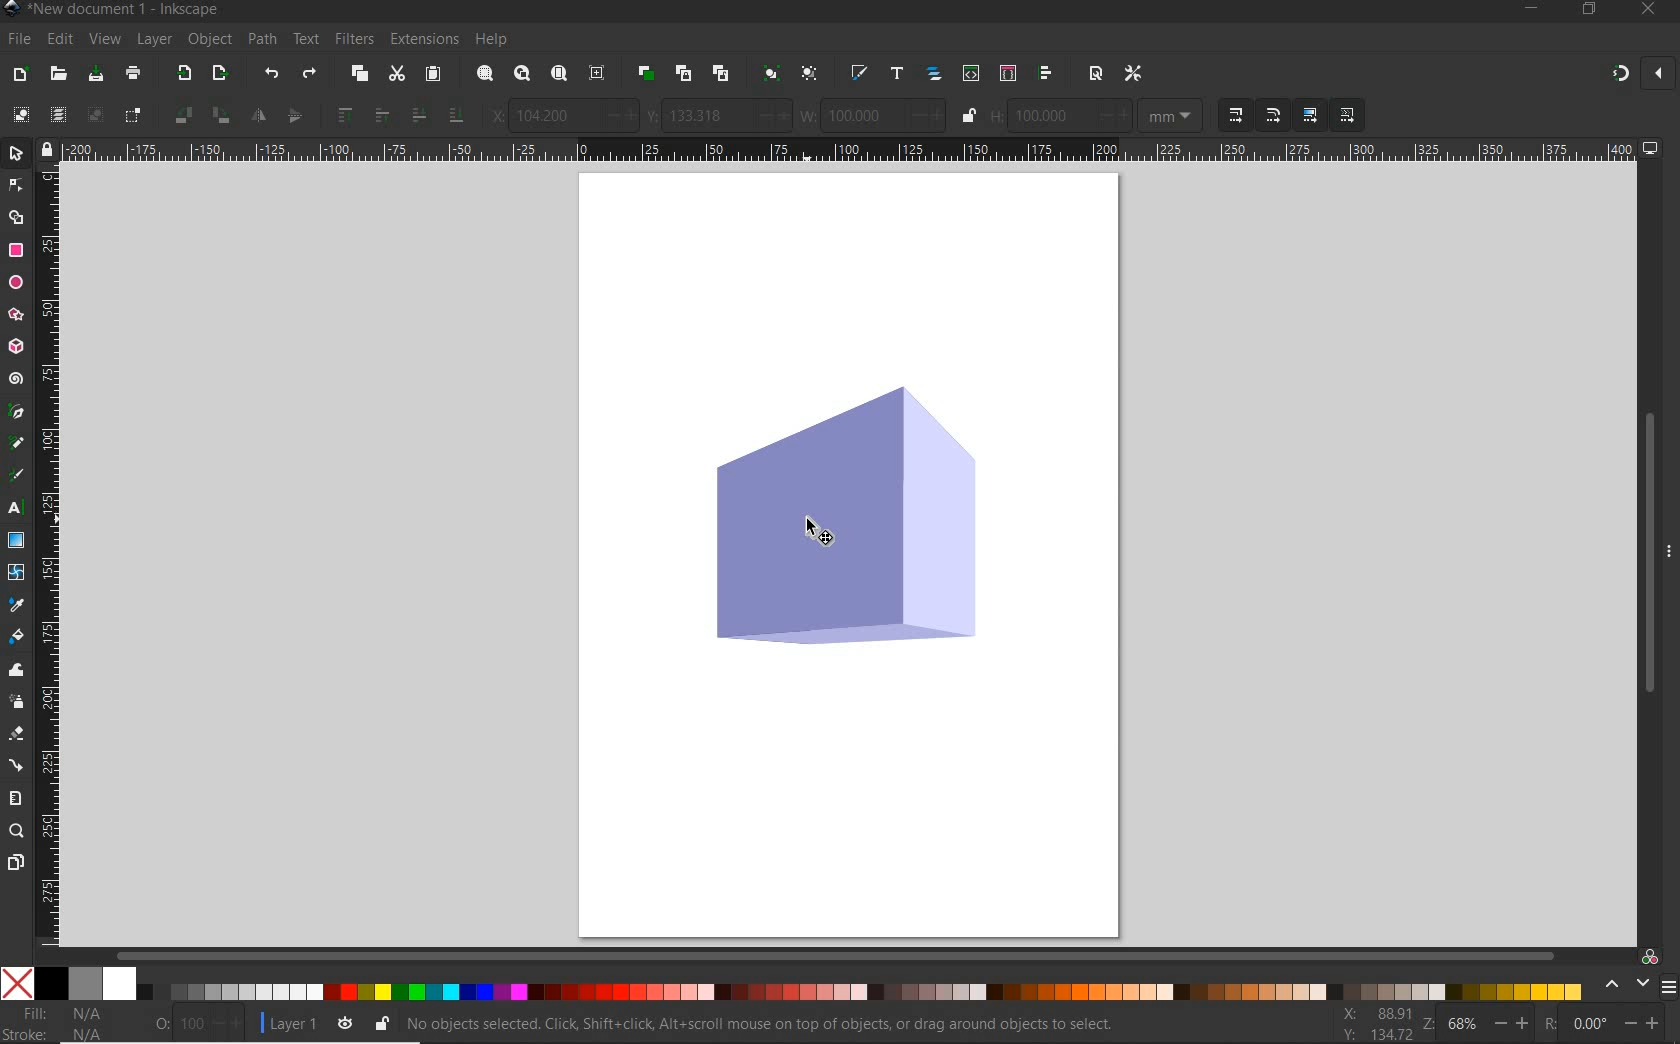 The image size is (1680, 1044). Describe the element at coordinates (1046, 115) in the screenshot. I see `100` at that location.